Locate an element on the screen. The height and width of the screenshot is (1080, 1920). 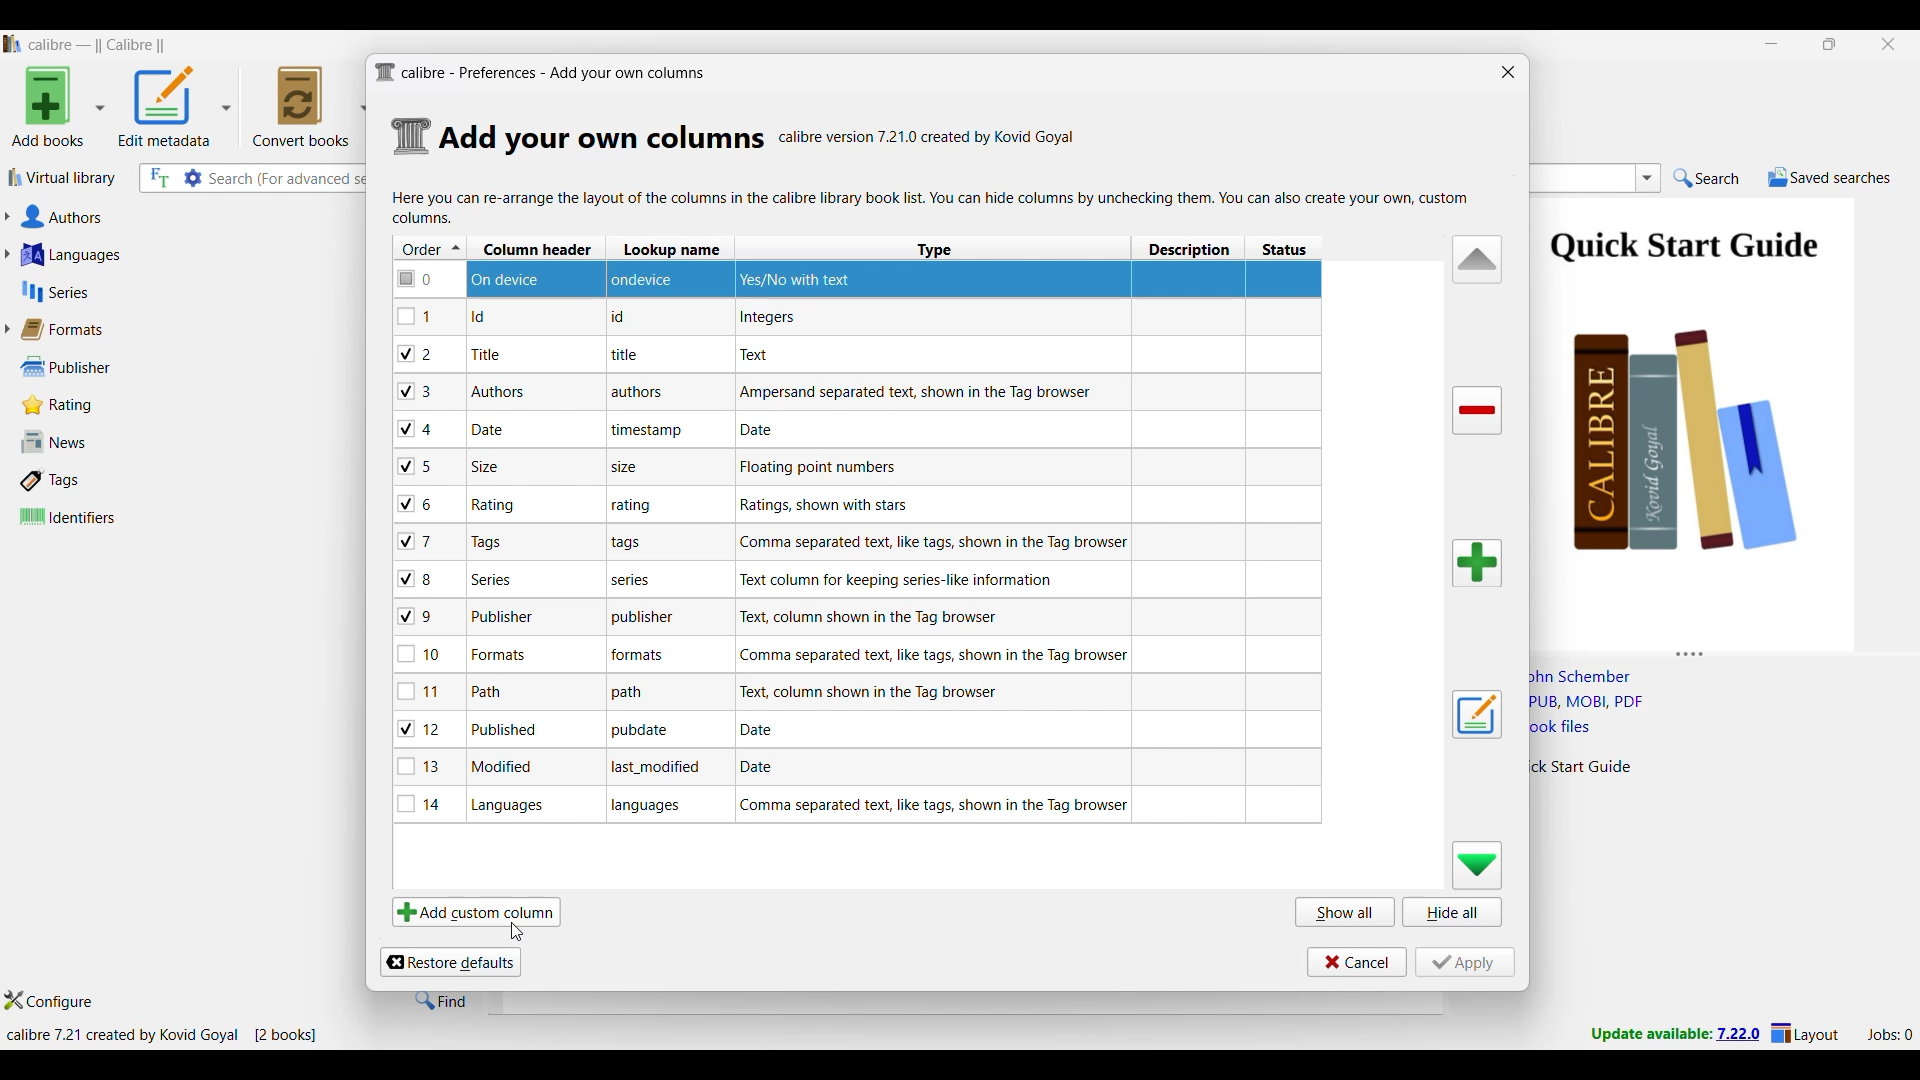
Options to edit metadata is located at coordinates (175, 106).